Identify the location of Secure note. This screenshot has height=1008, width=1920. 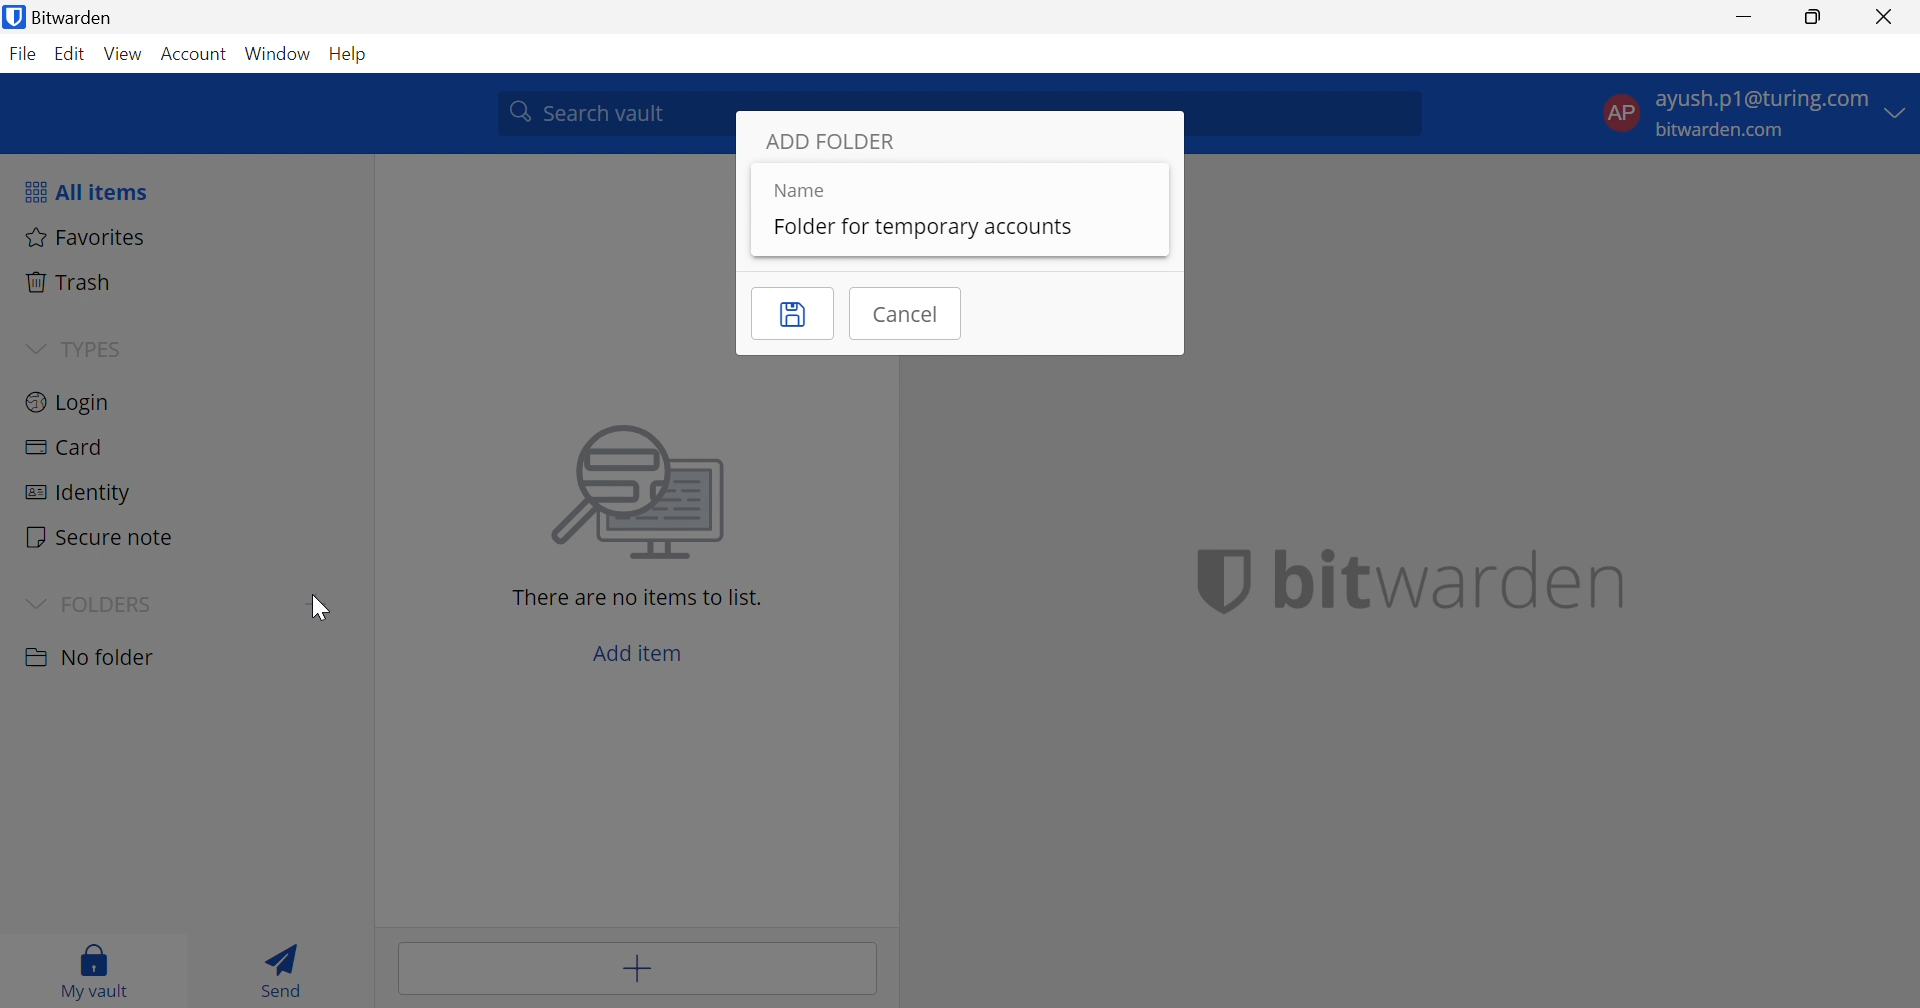
(100, 535).